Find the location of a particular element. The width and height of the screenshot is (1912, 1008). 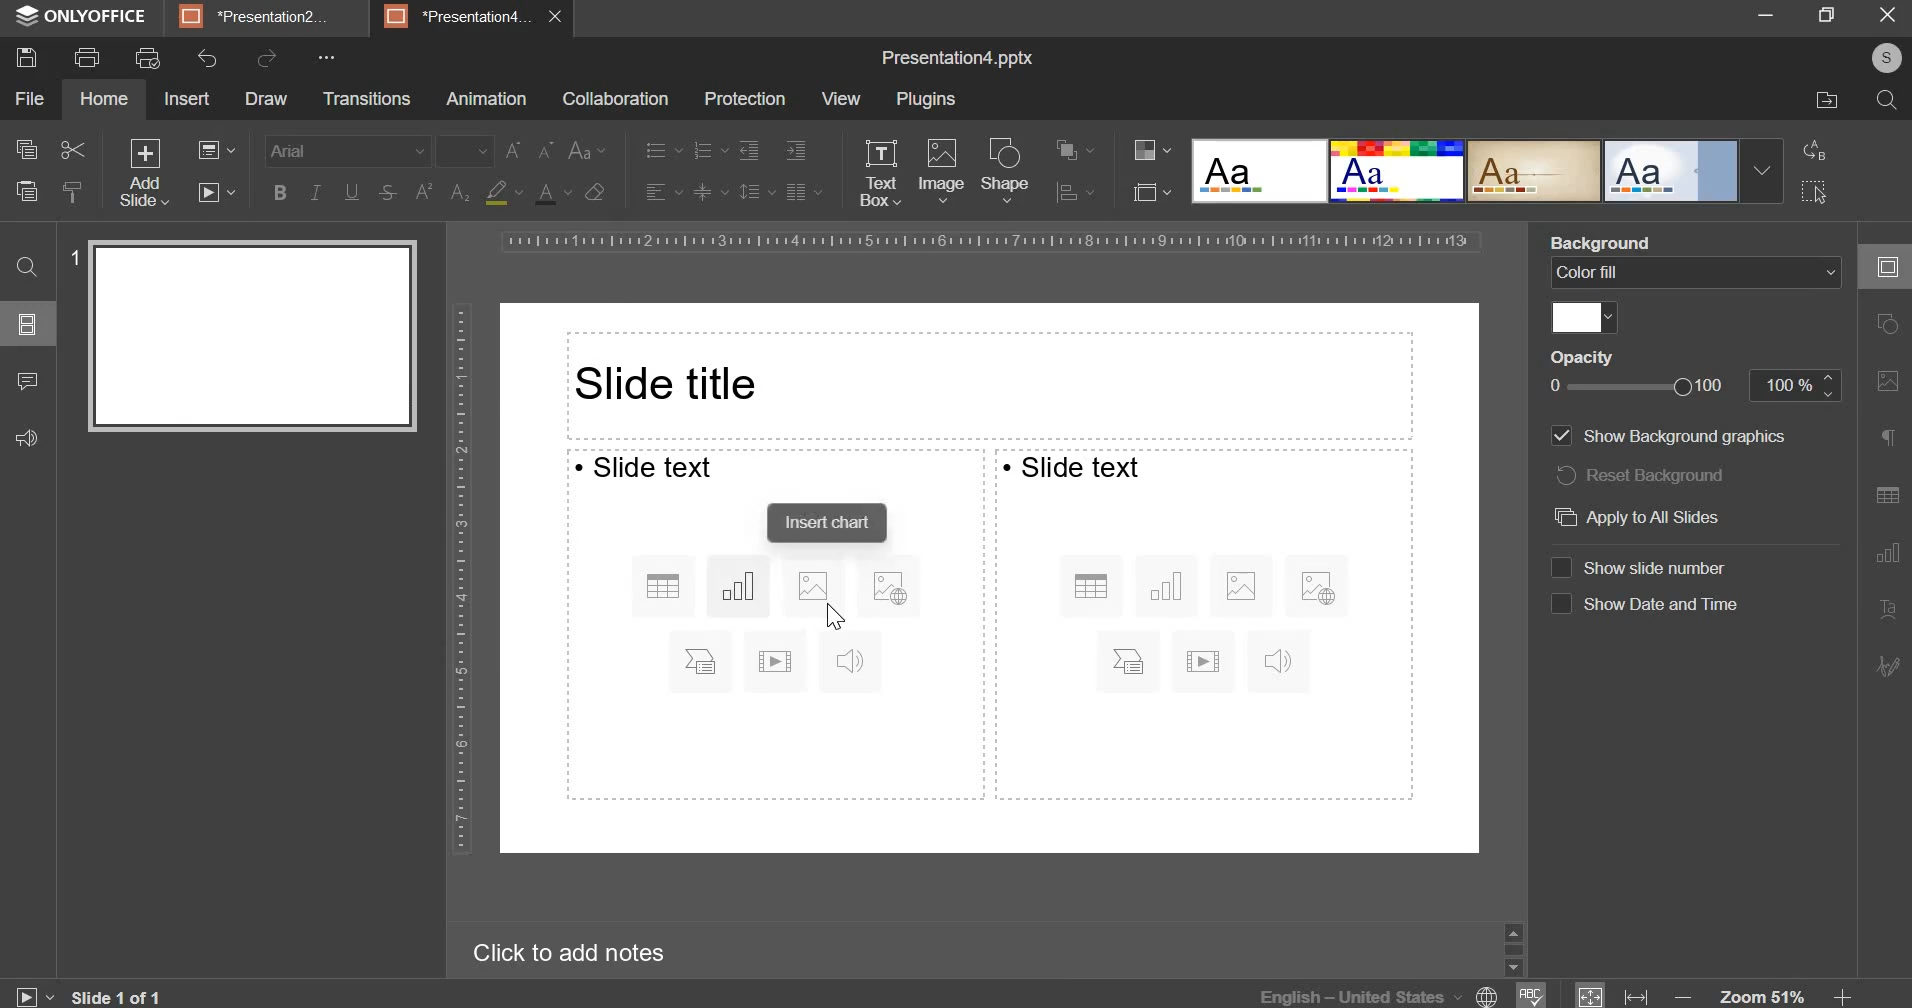

text art is located at coordinates (1886, 611).